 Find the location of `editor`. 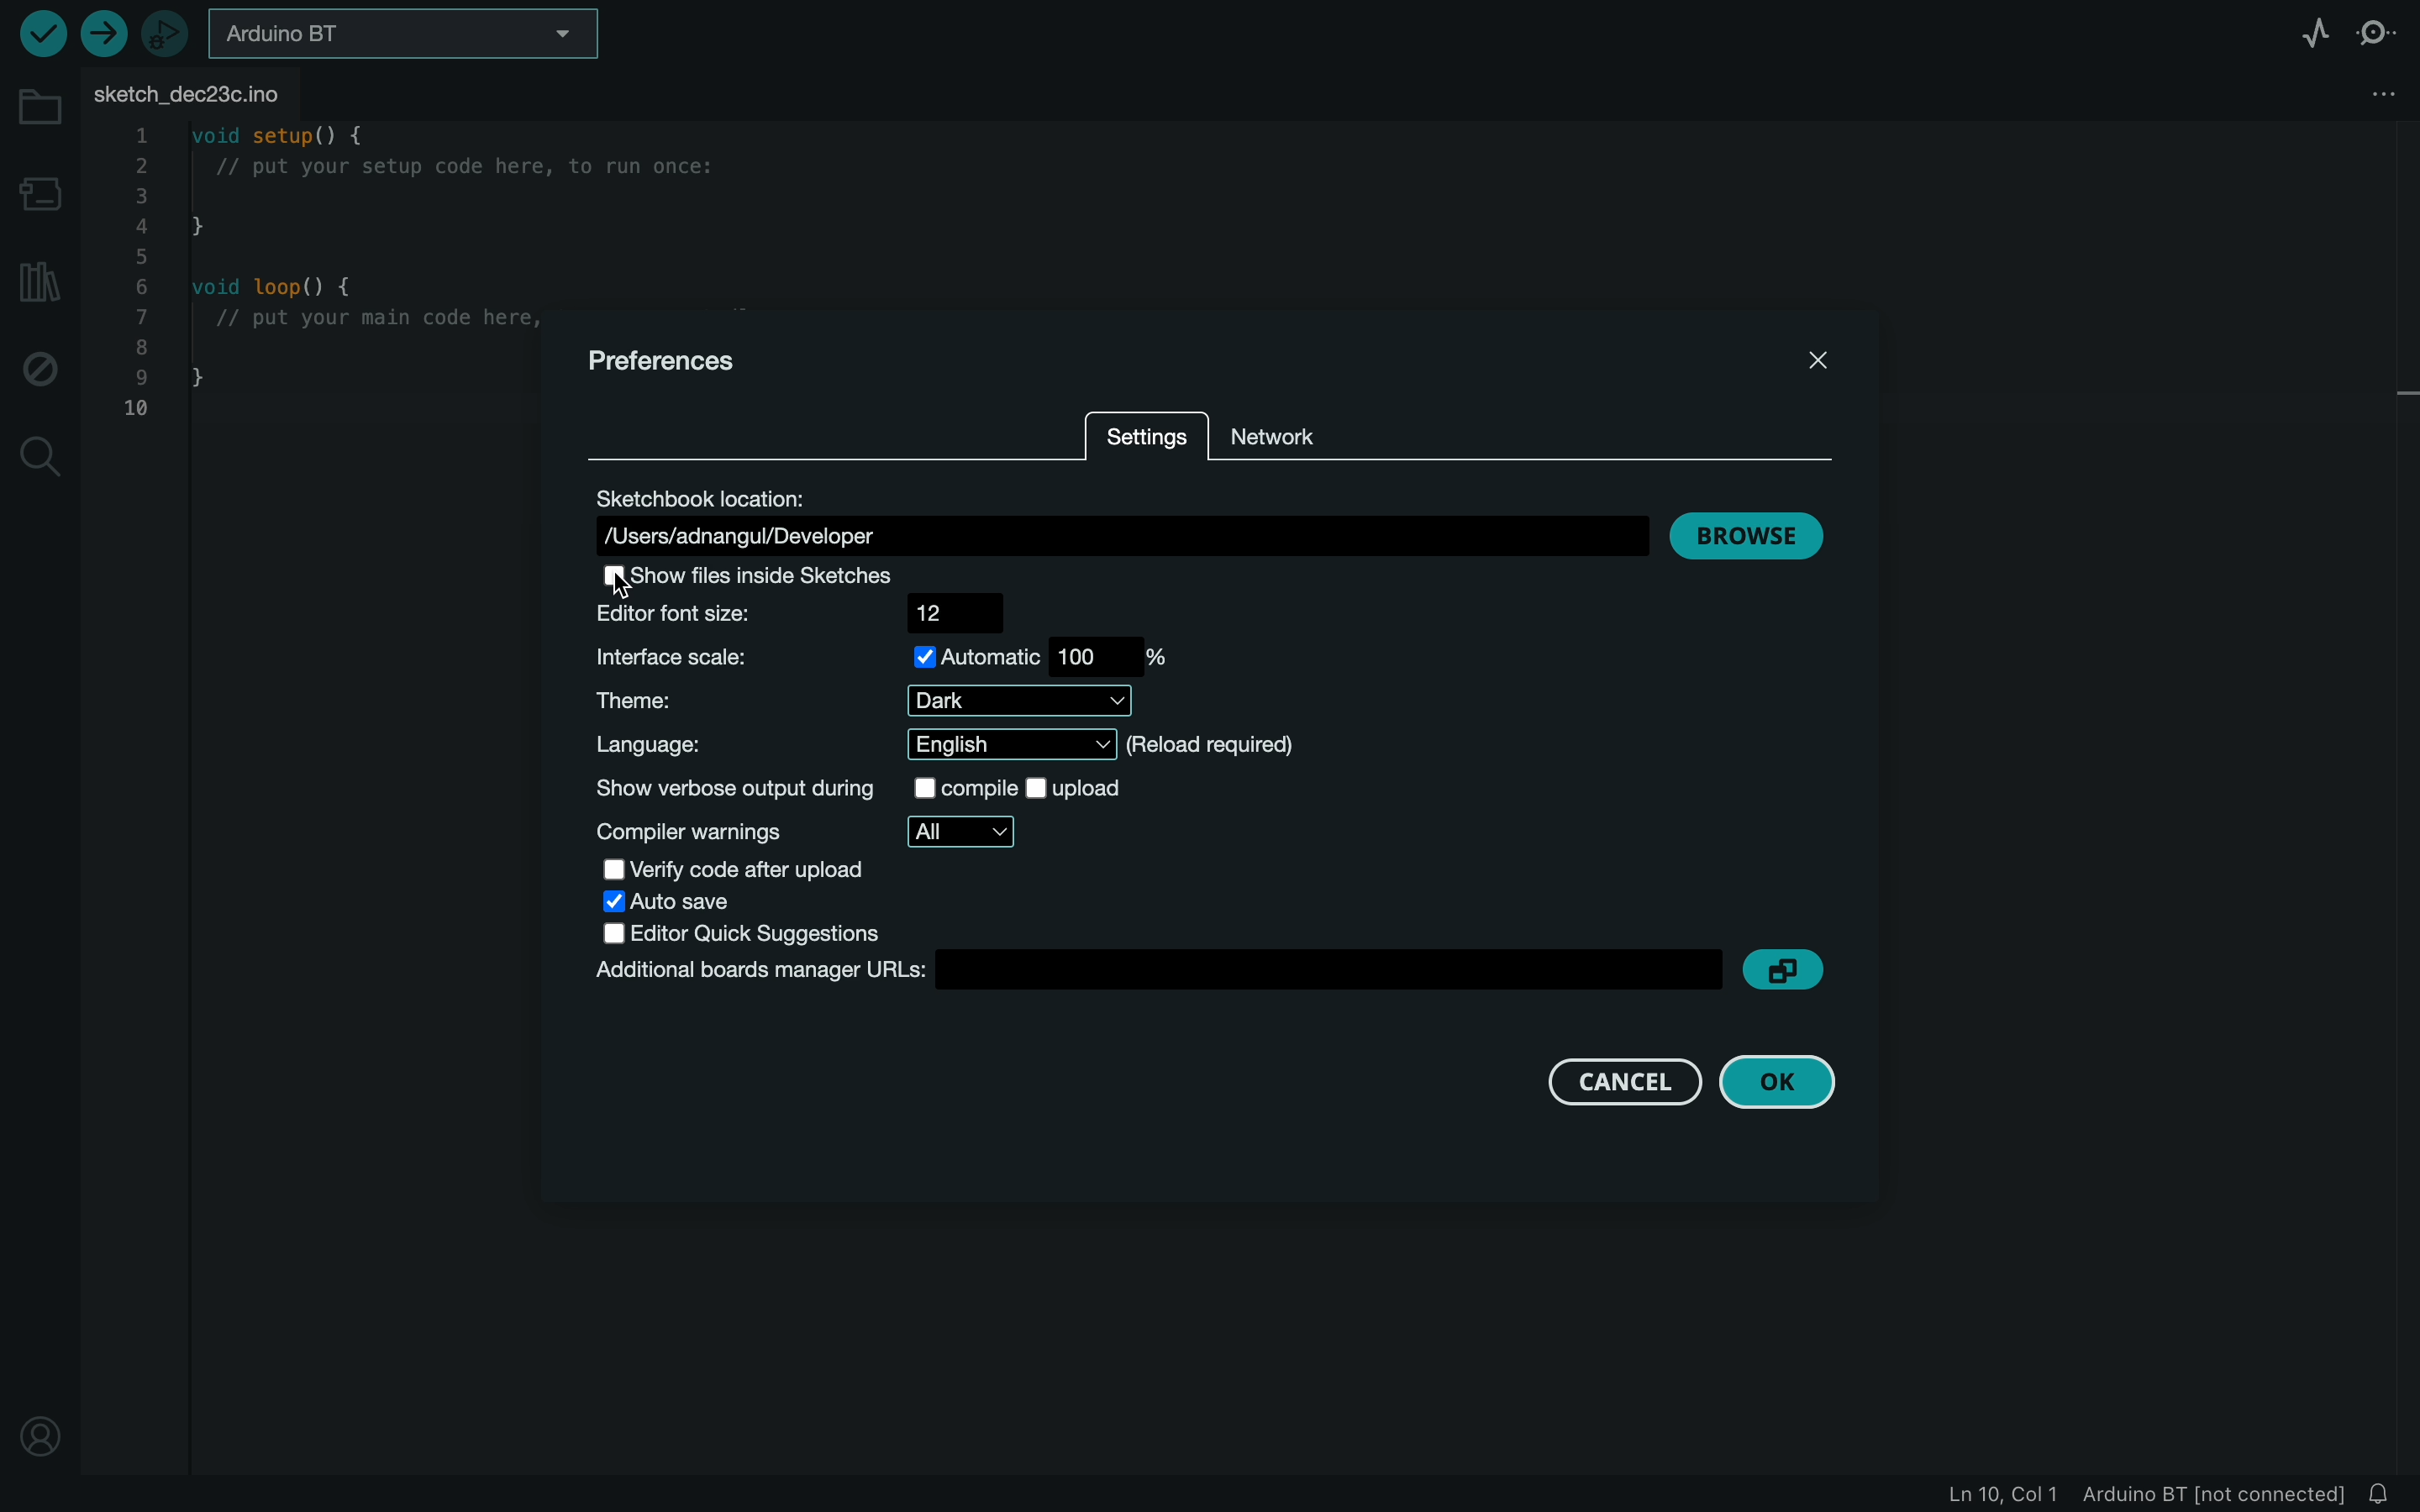

editor is located at coordinates (816, 612).